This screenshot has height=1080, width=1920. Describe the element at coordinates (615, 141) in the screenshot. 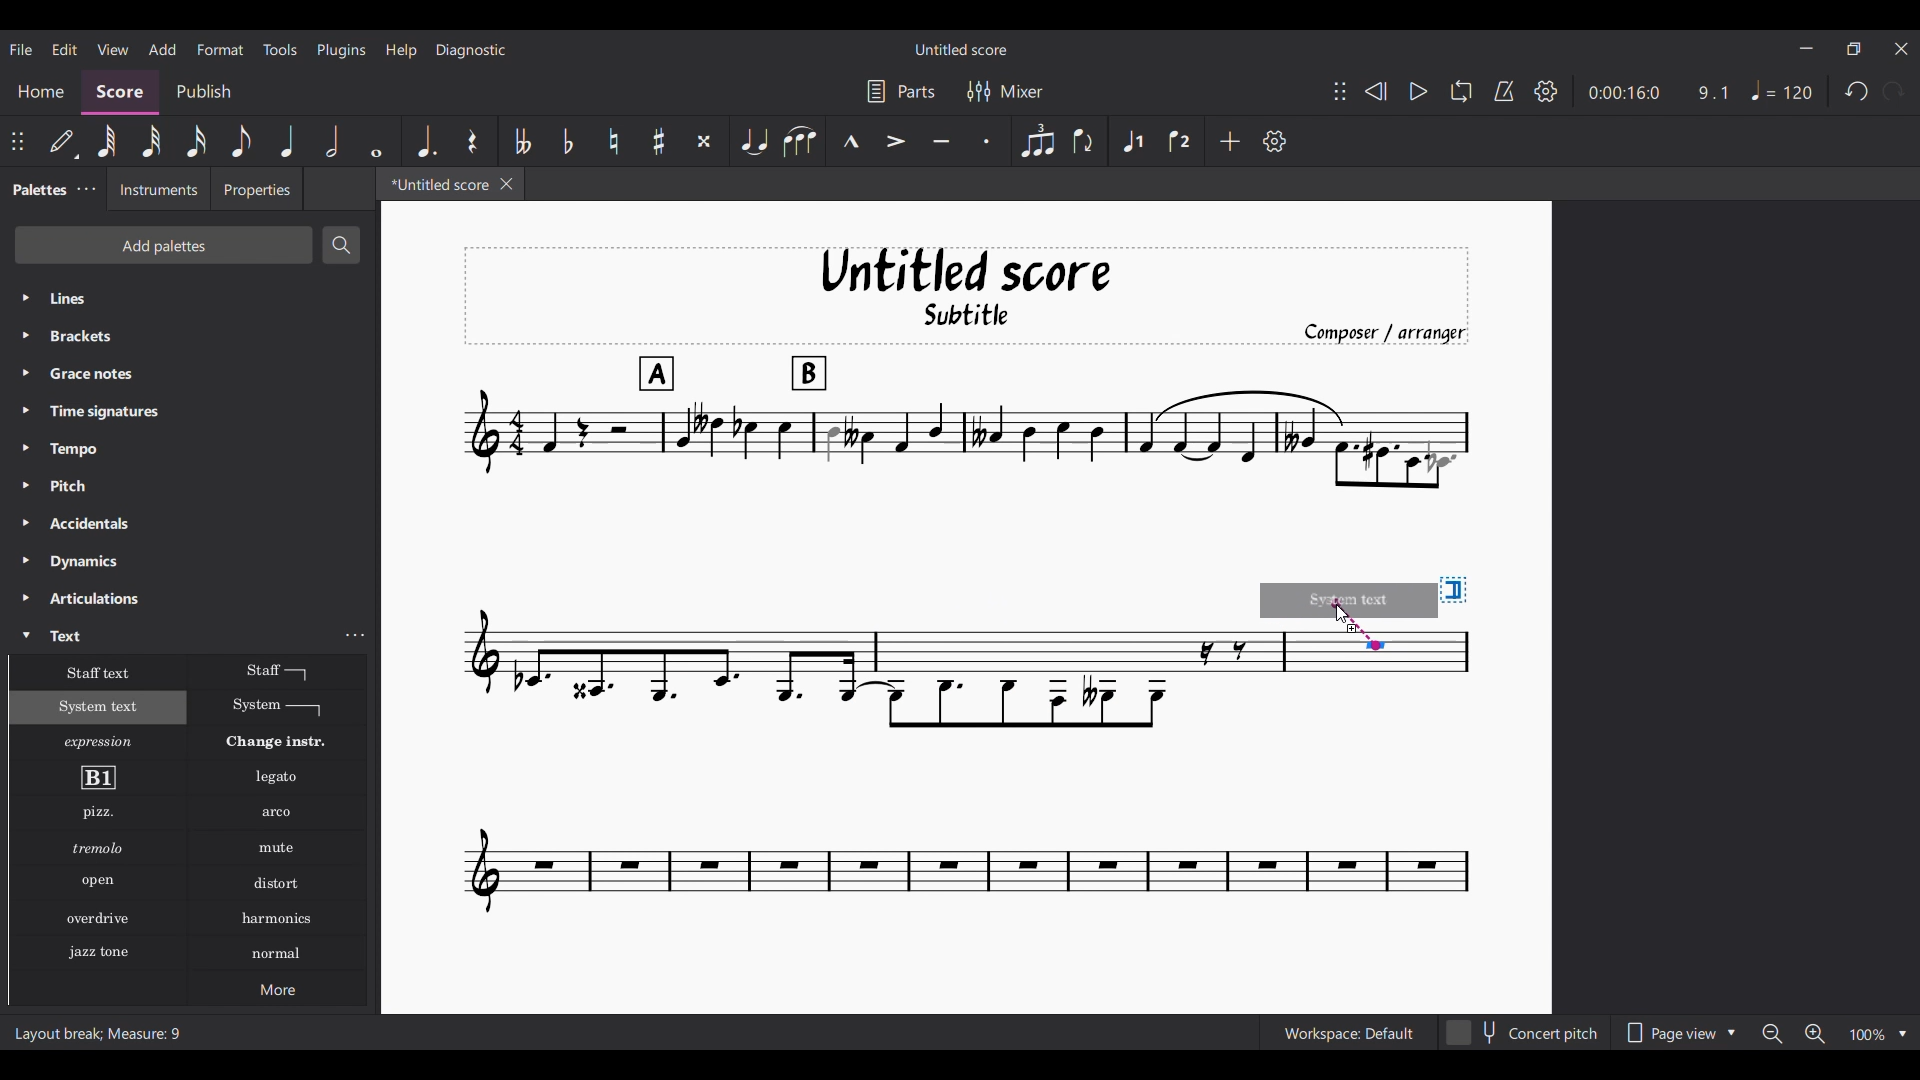

I see `Toggle natural` at that location.